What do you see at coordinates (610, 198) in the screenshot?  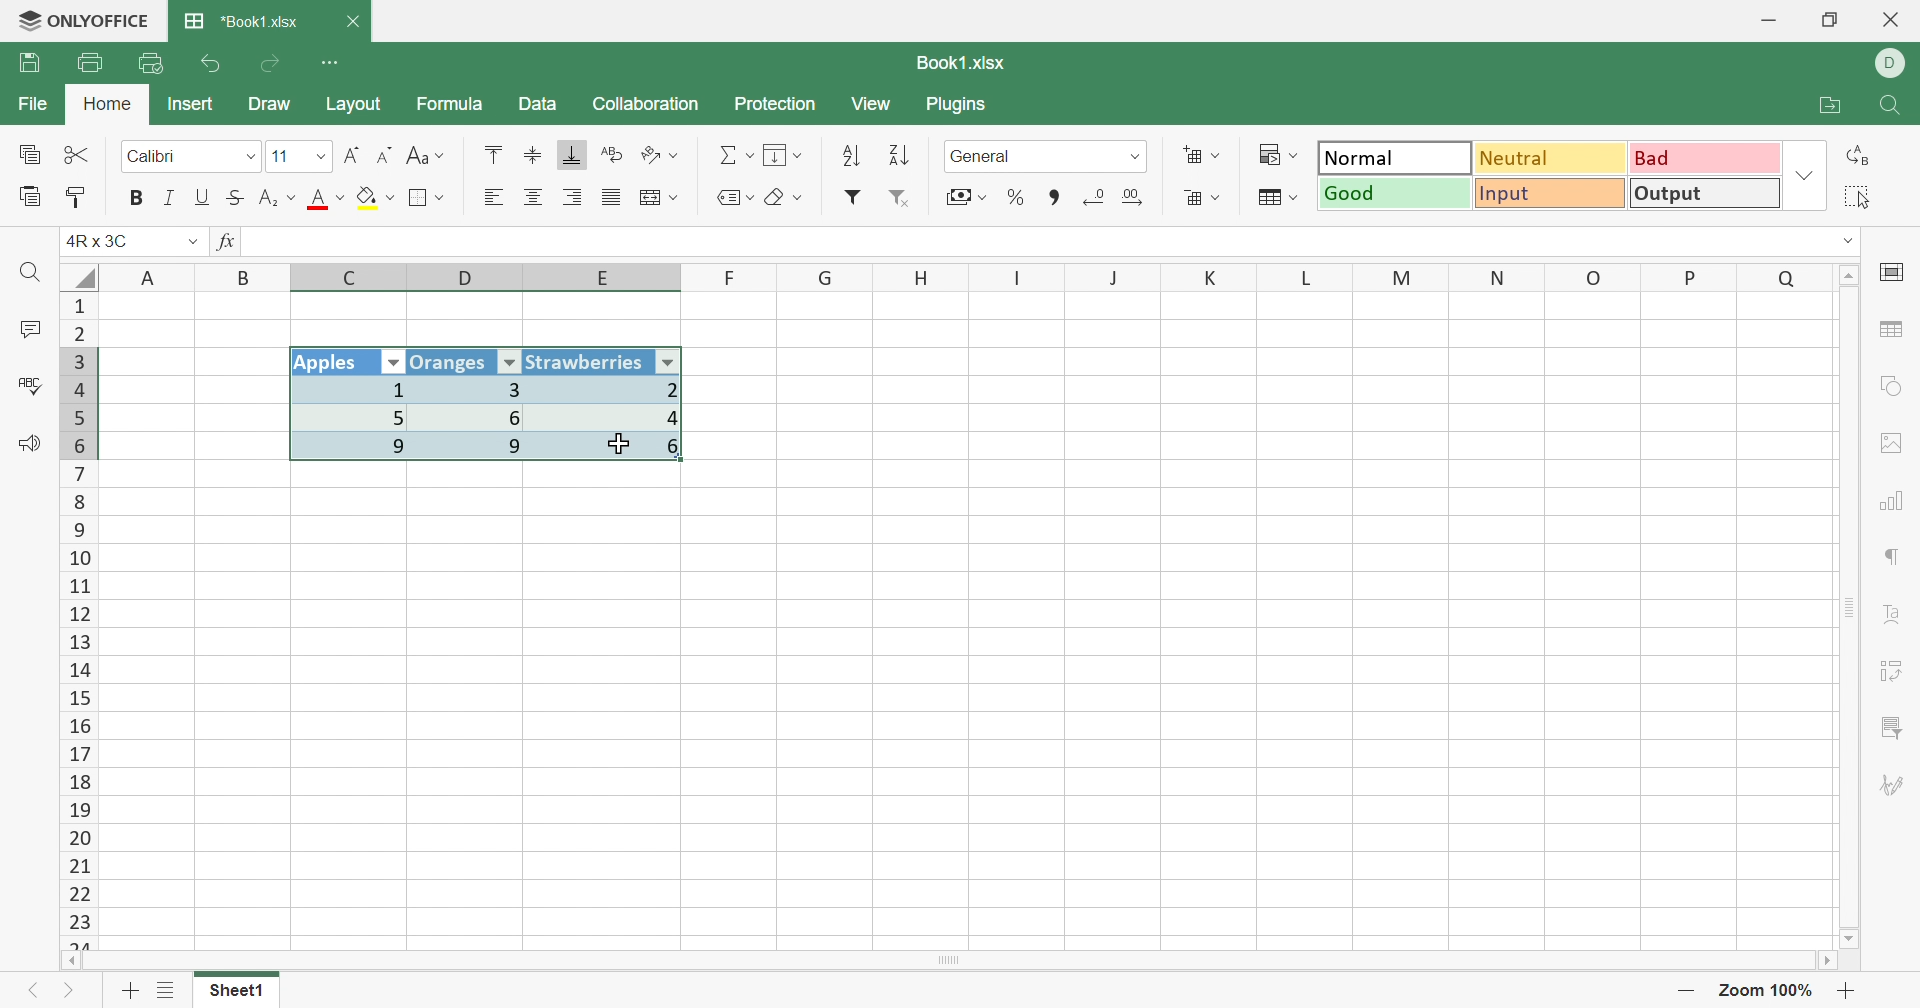 I see `Justified` at bounding box center [610, 198].